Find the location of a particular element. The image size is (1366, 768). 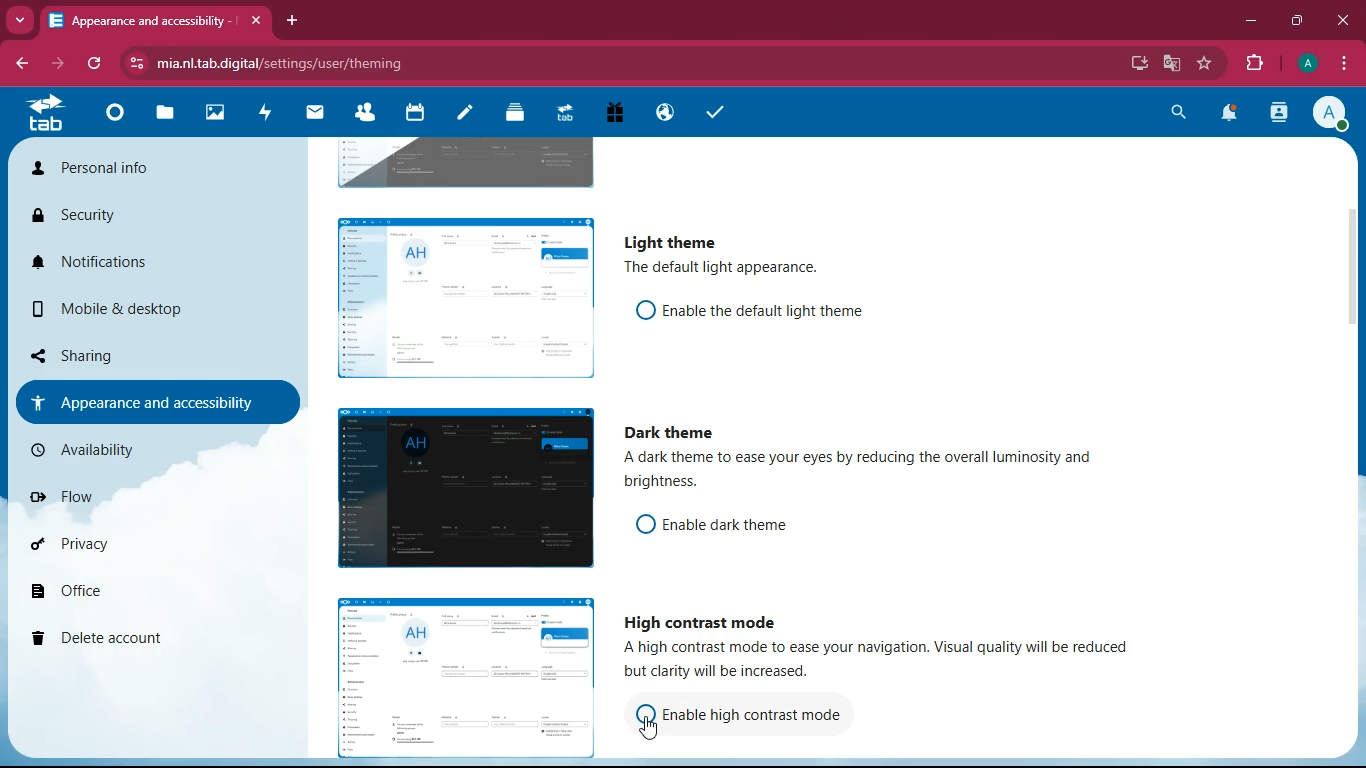

tab is located at coordinates (41, 118).